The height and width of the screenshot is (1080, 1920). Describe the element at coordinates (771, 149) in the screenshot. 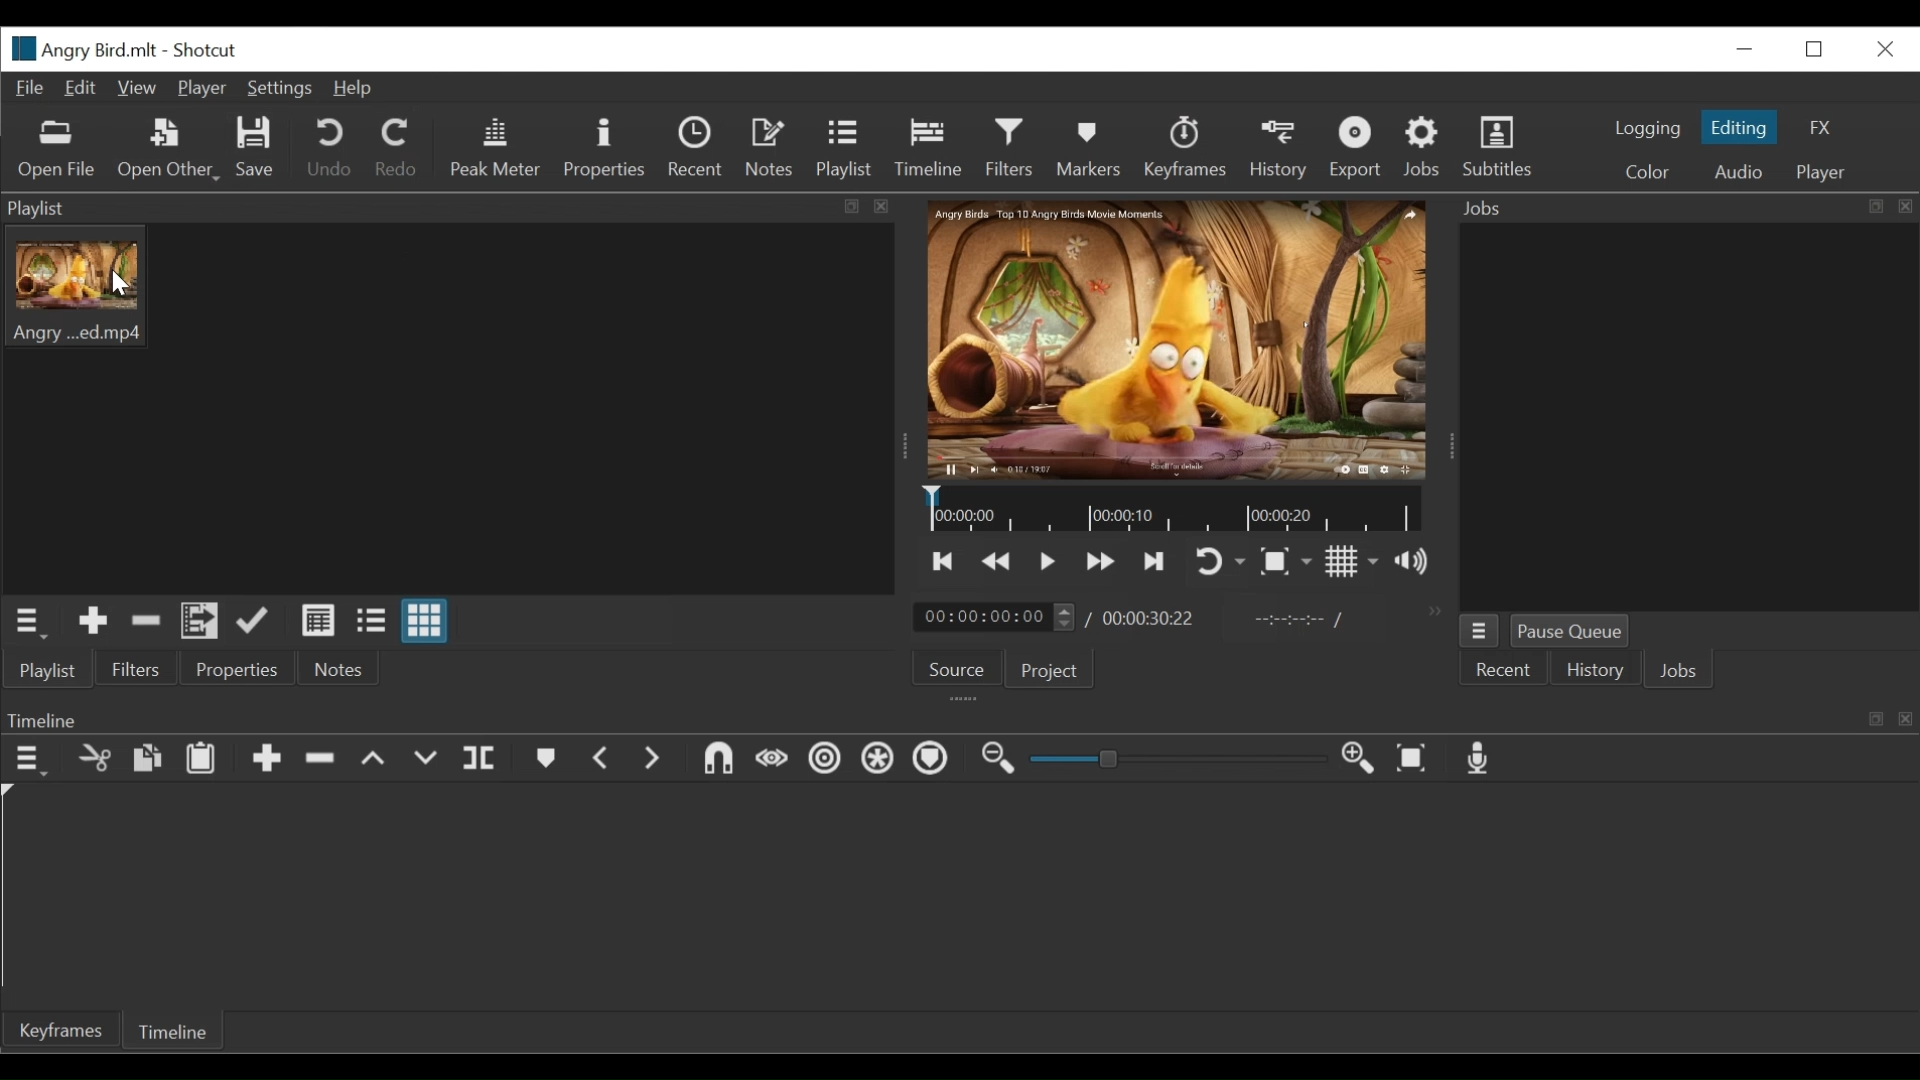

I see `Notes` at that location.